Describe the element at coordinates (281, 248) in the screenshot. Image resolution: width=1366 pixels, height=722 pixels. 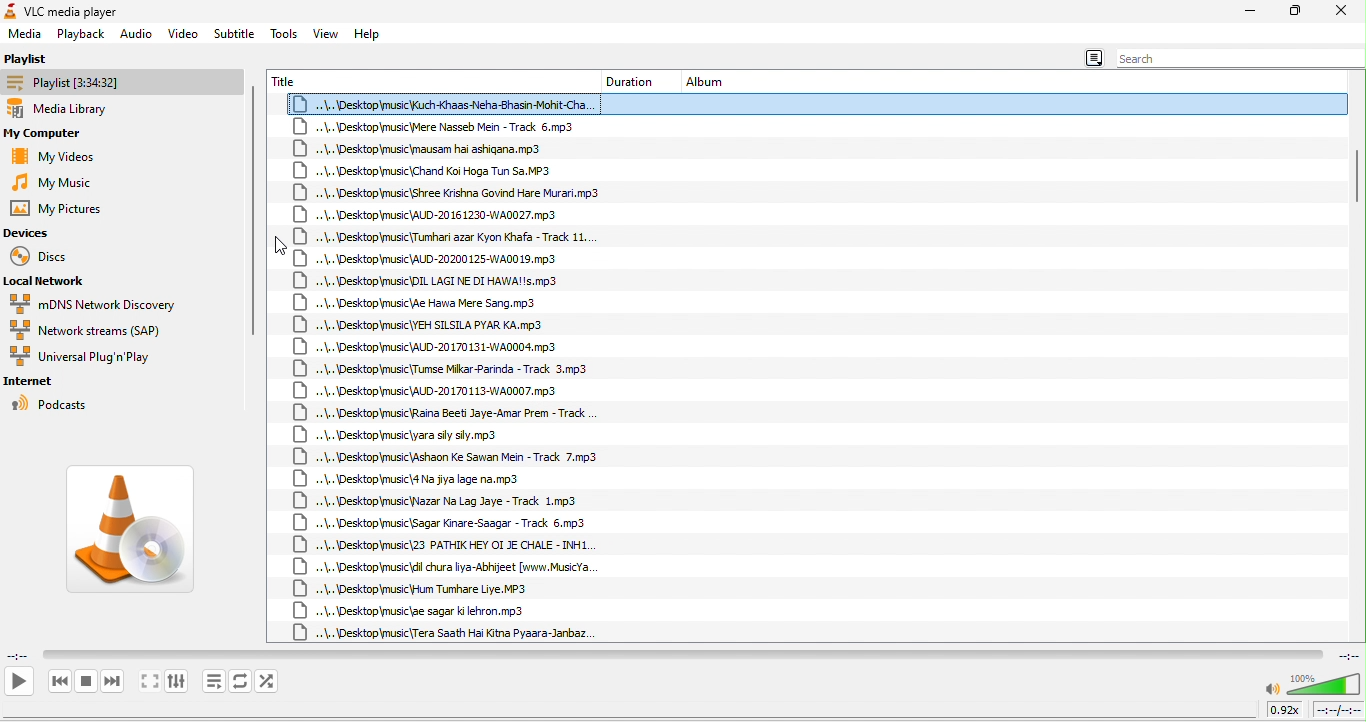
I see `cursor` at that location.